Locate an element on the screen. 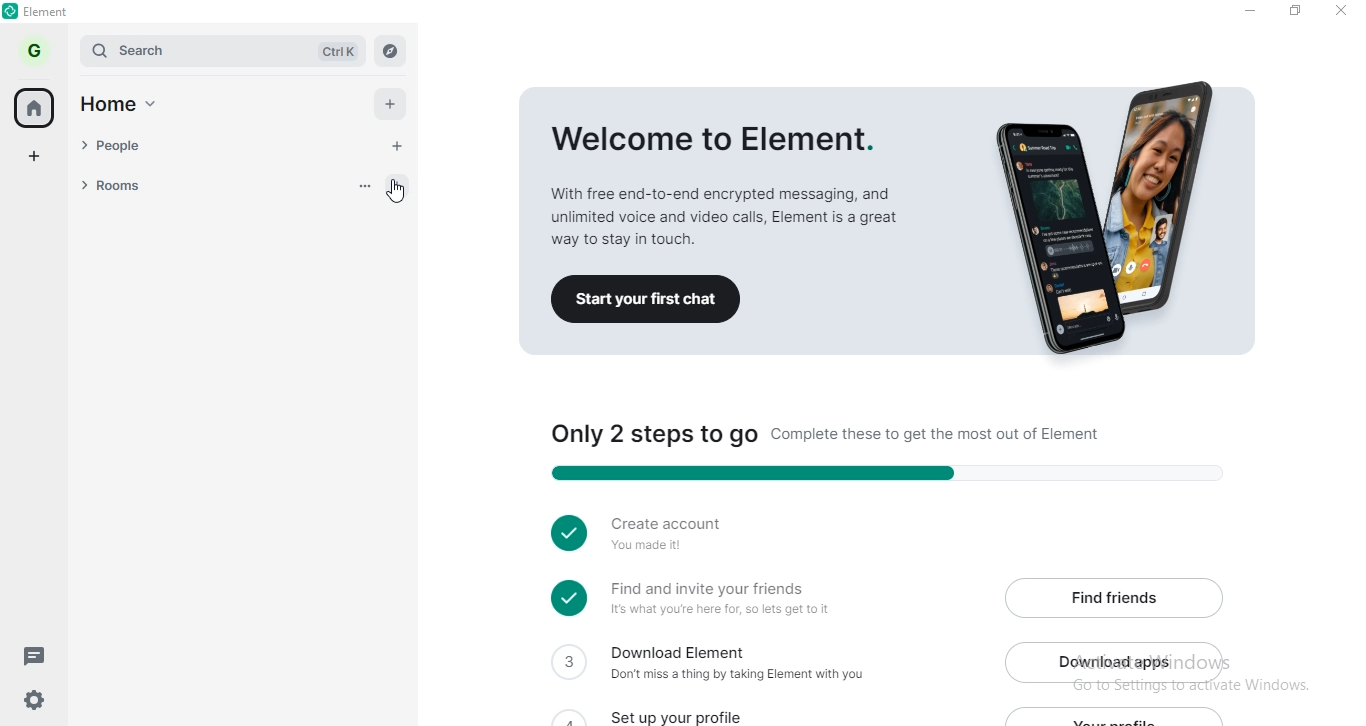 The width and height of the screenshot is (1366, 726). restore is located at coordinates (1295, 13).